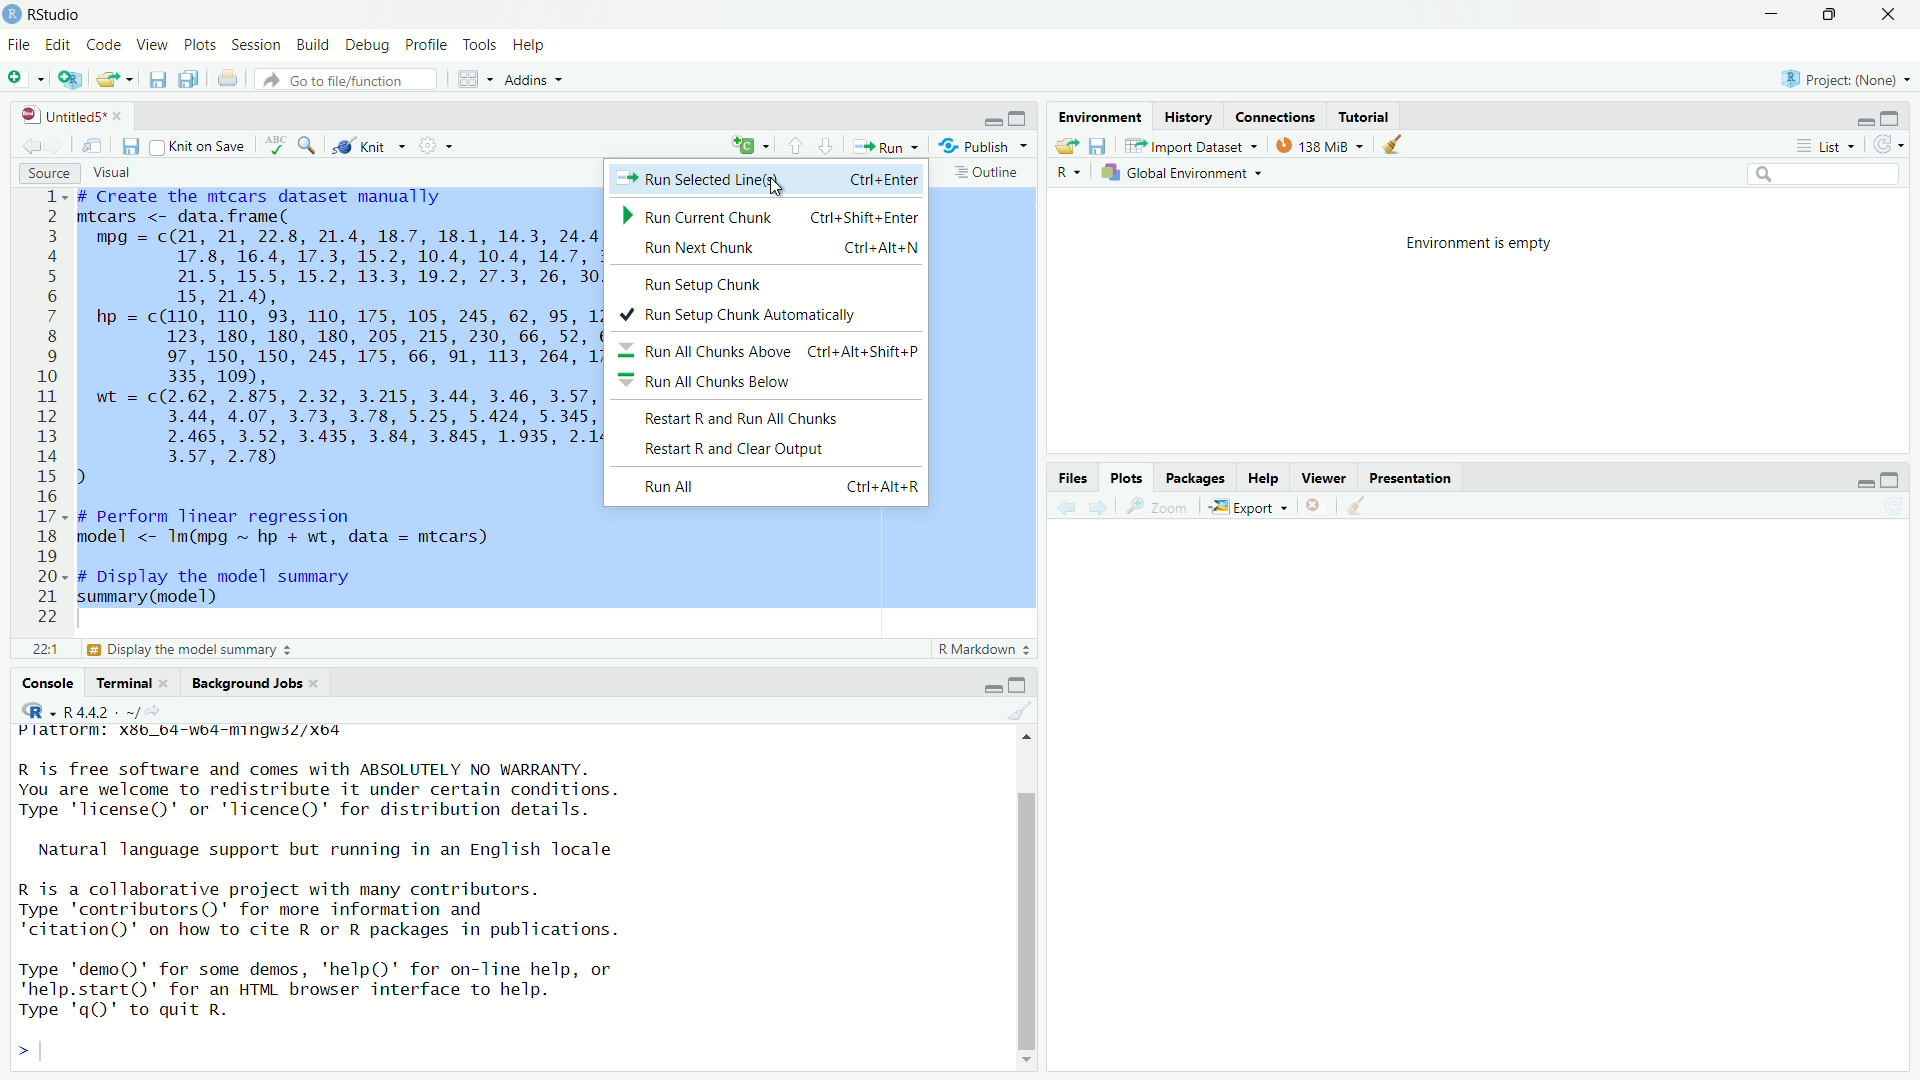 Image resolution: width=1920 pixels, height=1080 pixels. What do you see at coordinates (71, 80) in the screenshot?
I see `create project` at bounding box center [71, 80].